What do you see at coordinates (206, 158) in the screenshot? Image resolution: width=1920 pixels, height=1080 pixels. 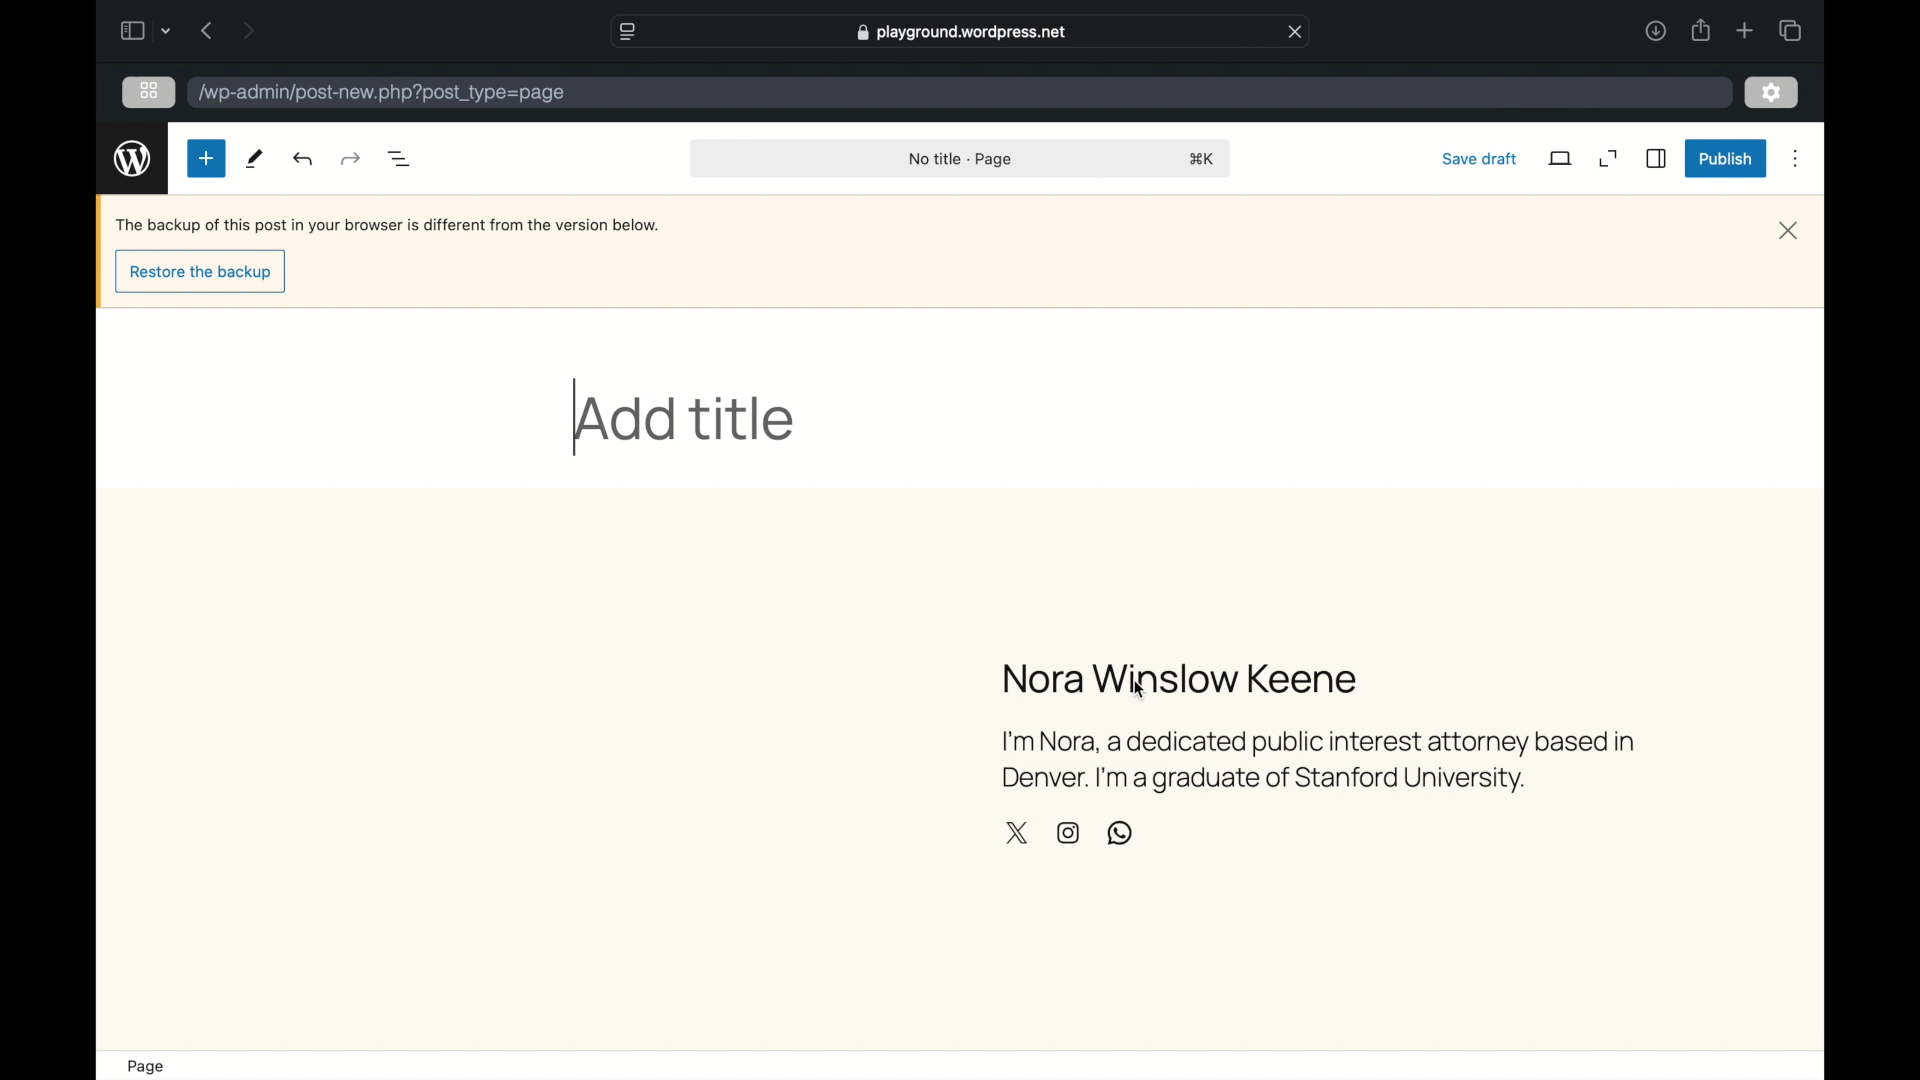 I see `new` at bounding box center [206, 158].